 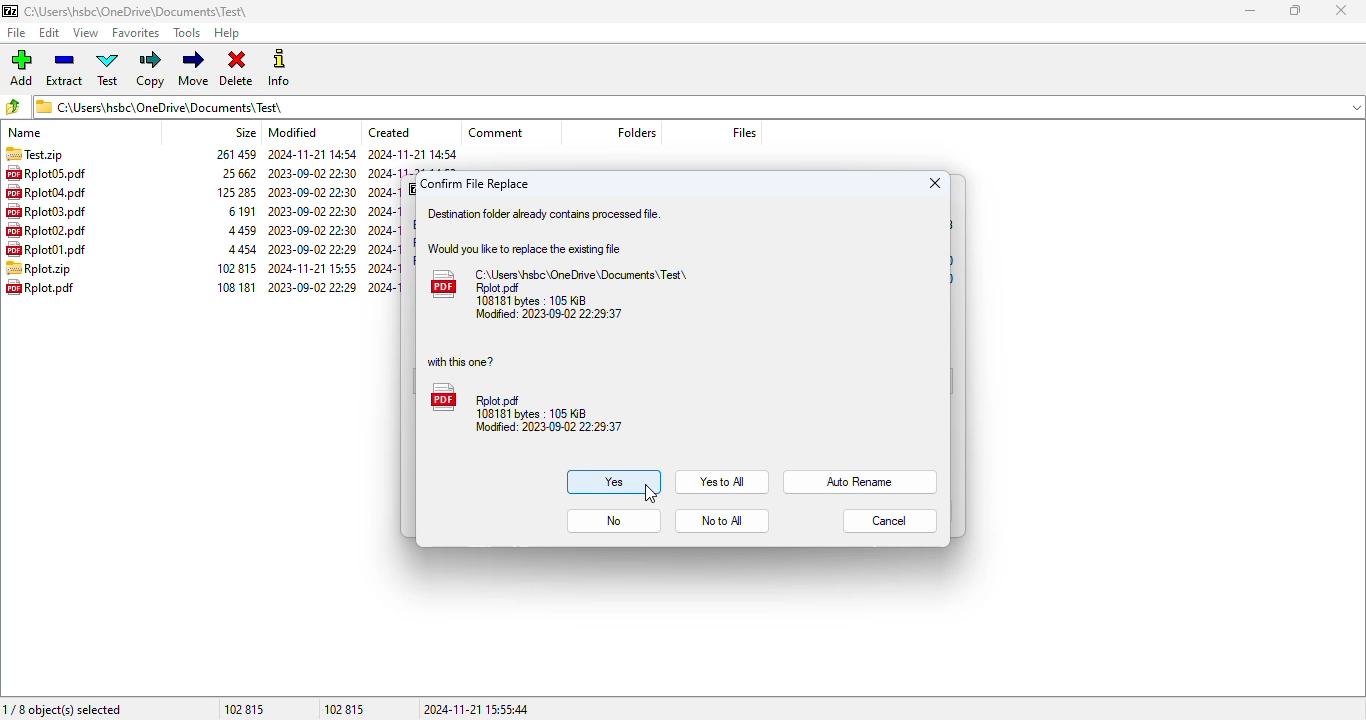 I want to click on Rplot03.pdf, so click(x=48, y=212).